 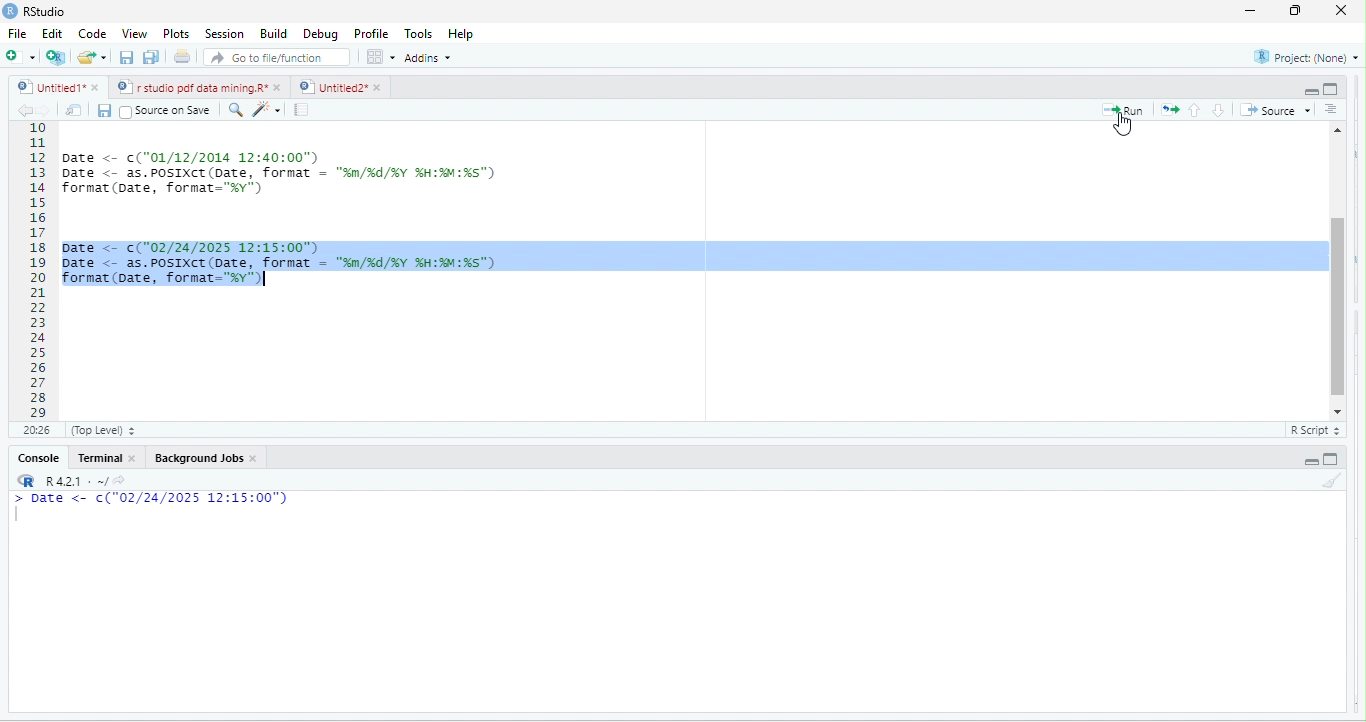 I want to click on show document outline, so click(x=1335, y=109).